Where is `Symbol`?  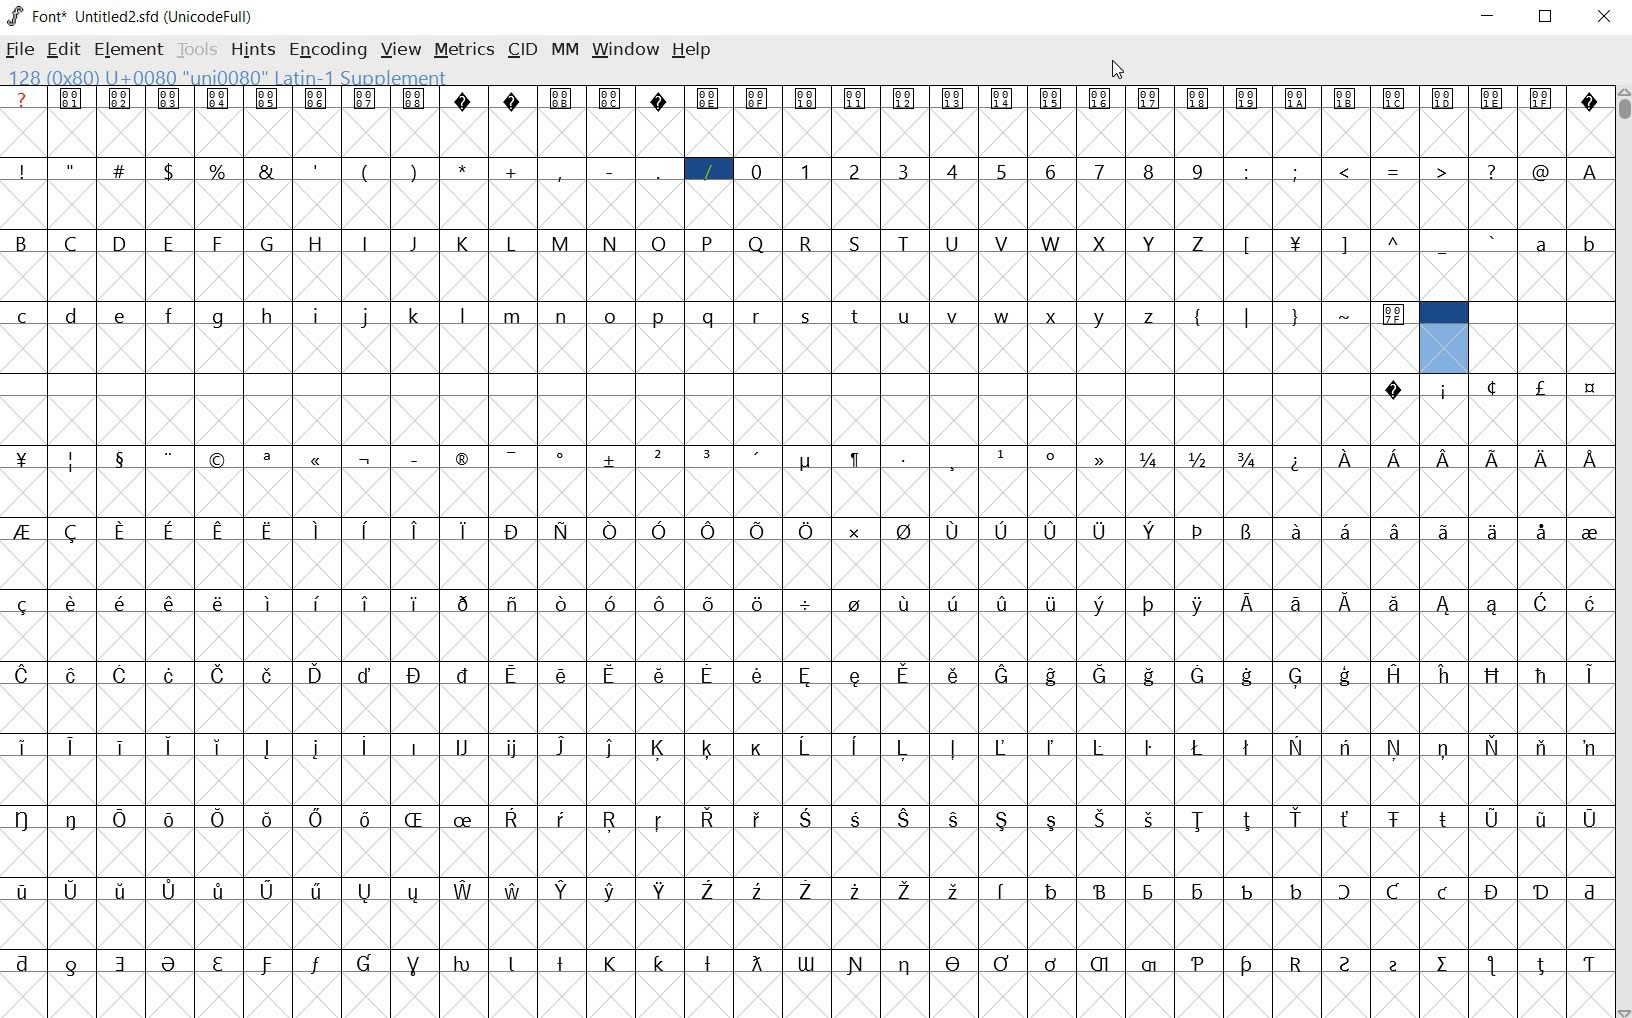
Symbol is located at coordinates (122, 99).